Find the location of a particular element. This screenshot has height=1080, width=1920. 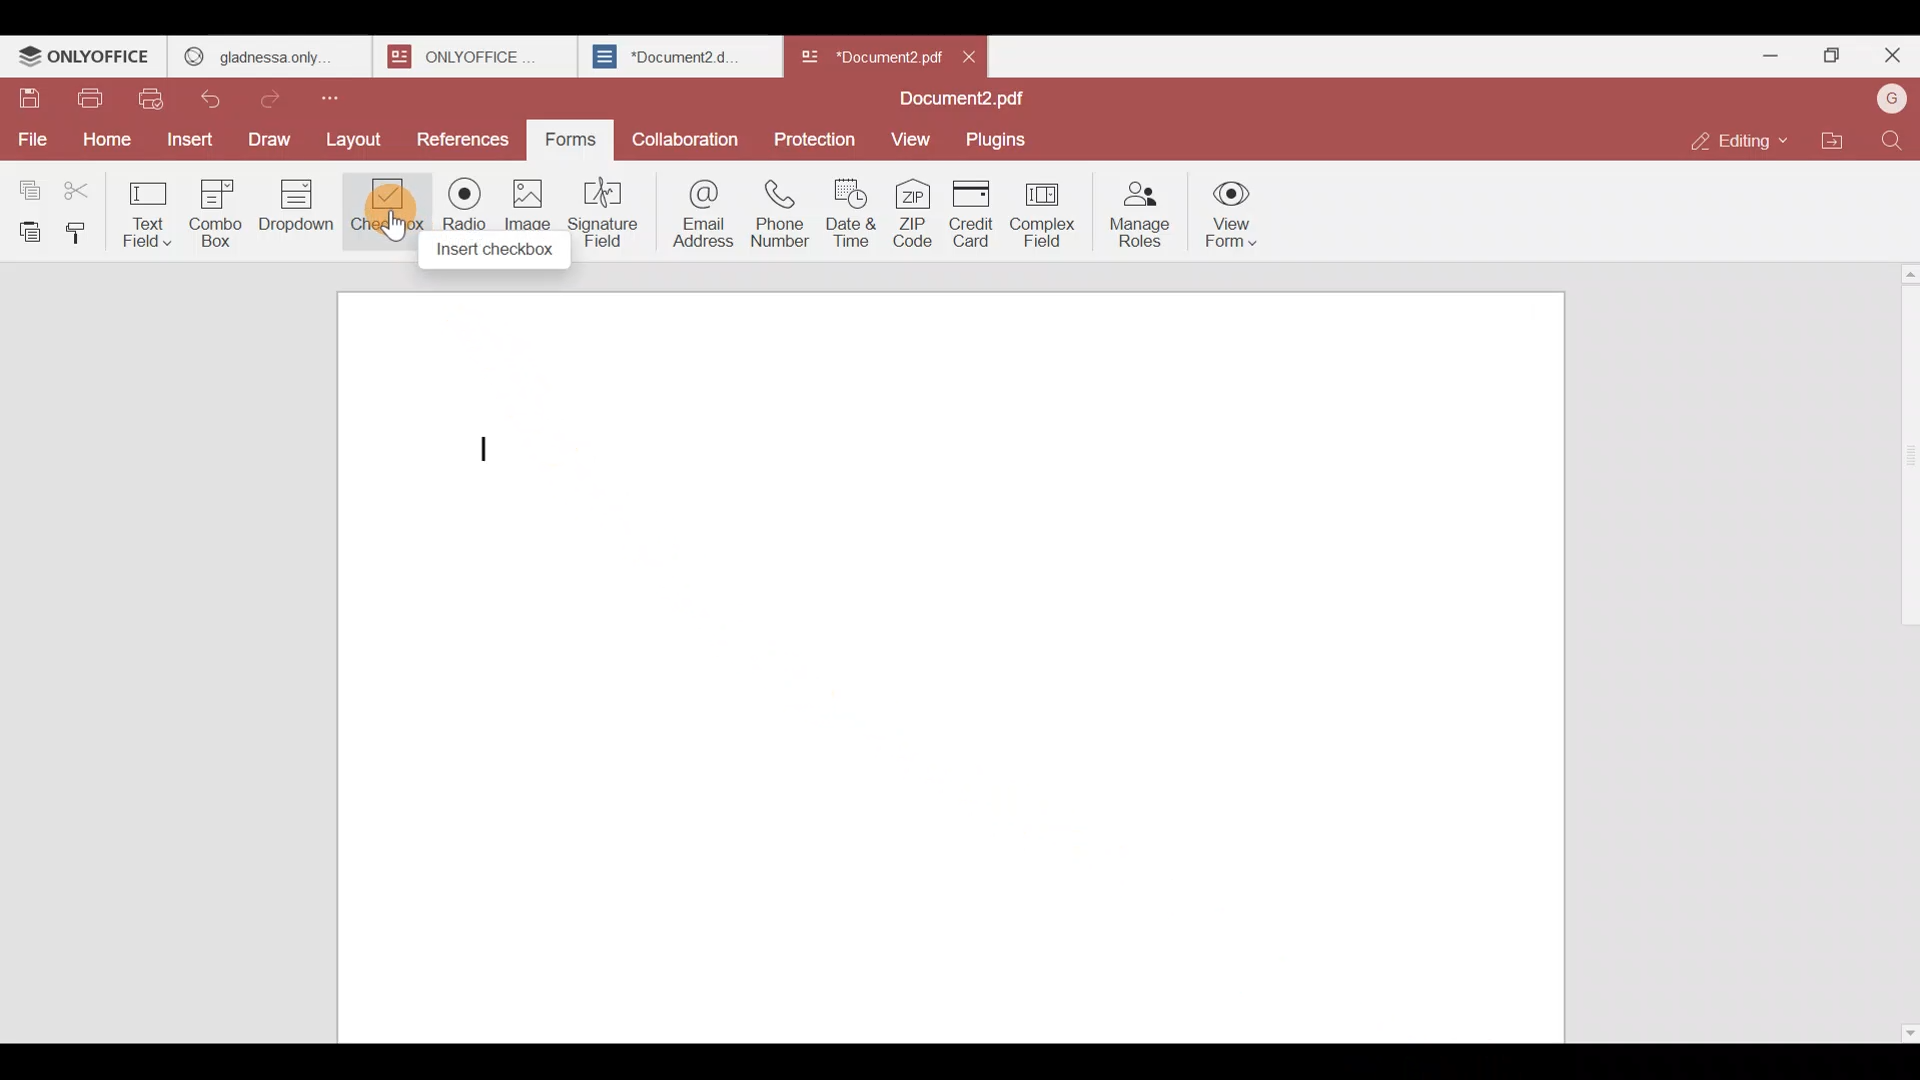

Maximize is located at coordinates (1828, 54).